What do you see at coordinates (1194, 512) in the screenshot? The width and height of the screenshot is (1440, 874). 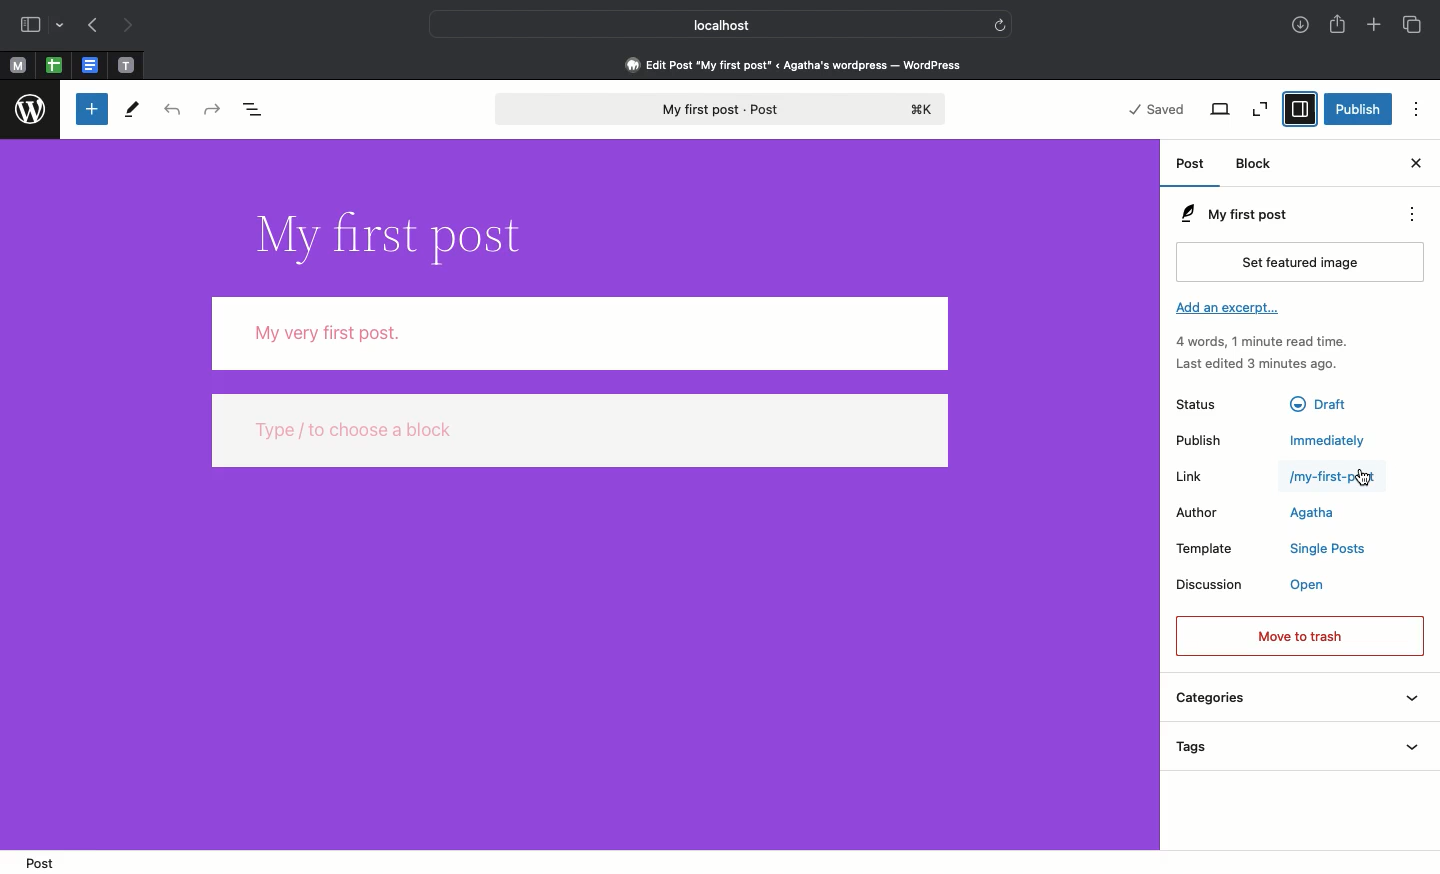 I see `Author` at bounding box center [1194, 512].